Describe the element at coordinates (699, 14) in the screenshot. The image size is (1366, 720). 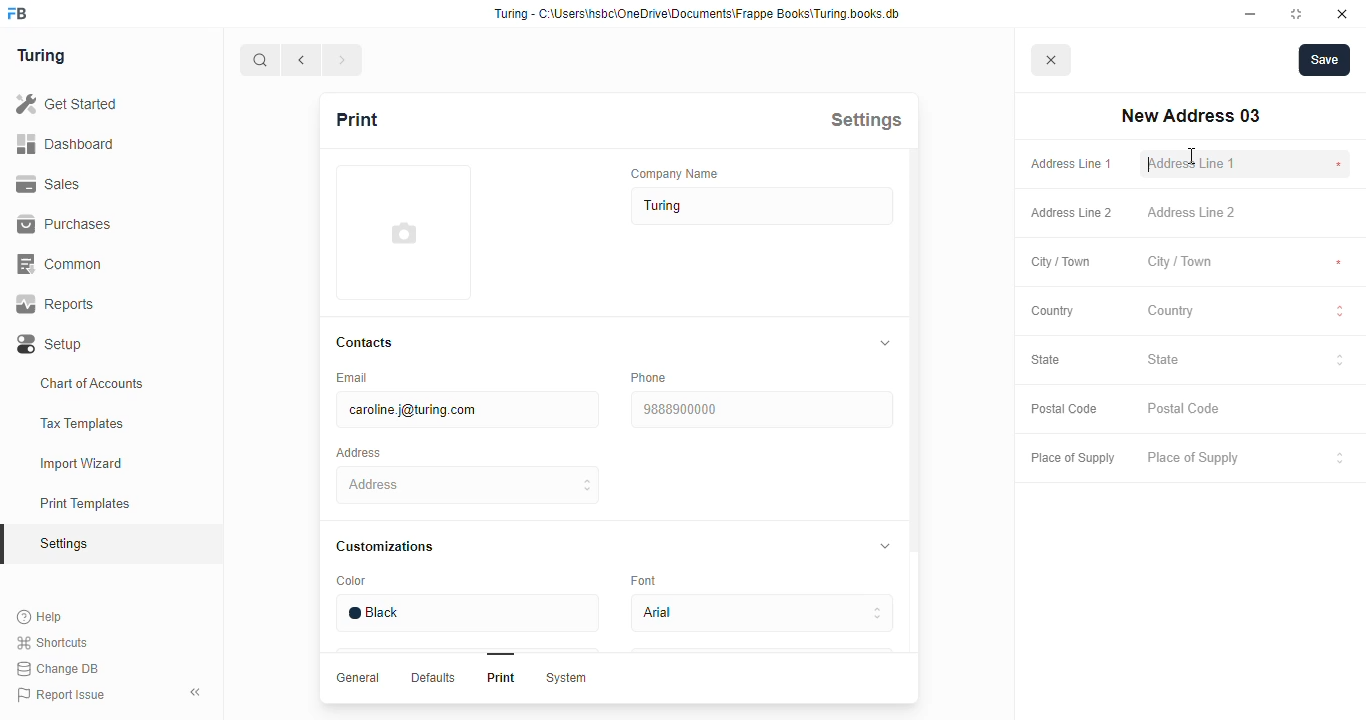
I see `Turing - C:\Users\hshc\OneDrive\Documents\Frappe Books\Turing.books.db` at that location.